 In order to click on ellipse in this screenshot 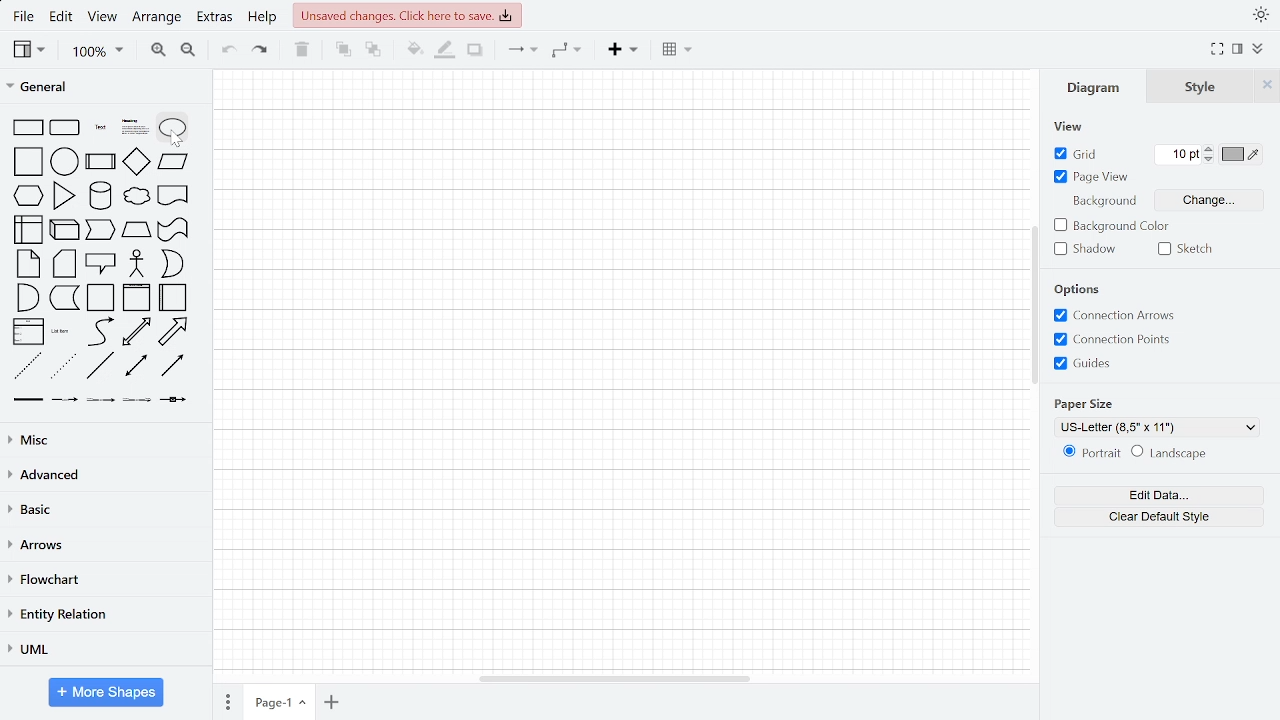, I will do `click(173, 129)`.